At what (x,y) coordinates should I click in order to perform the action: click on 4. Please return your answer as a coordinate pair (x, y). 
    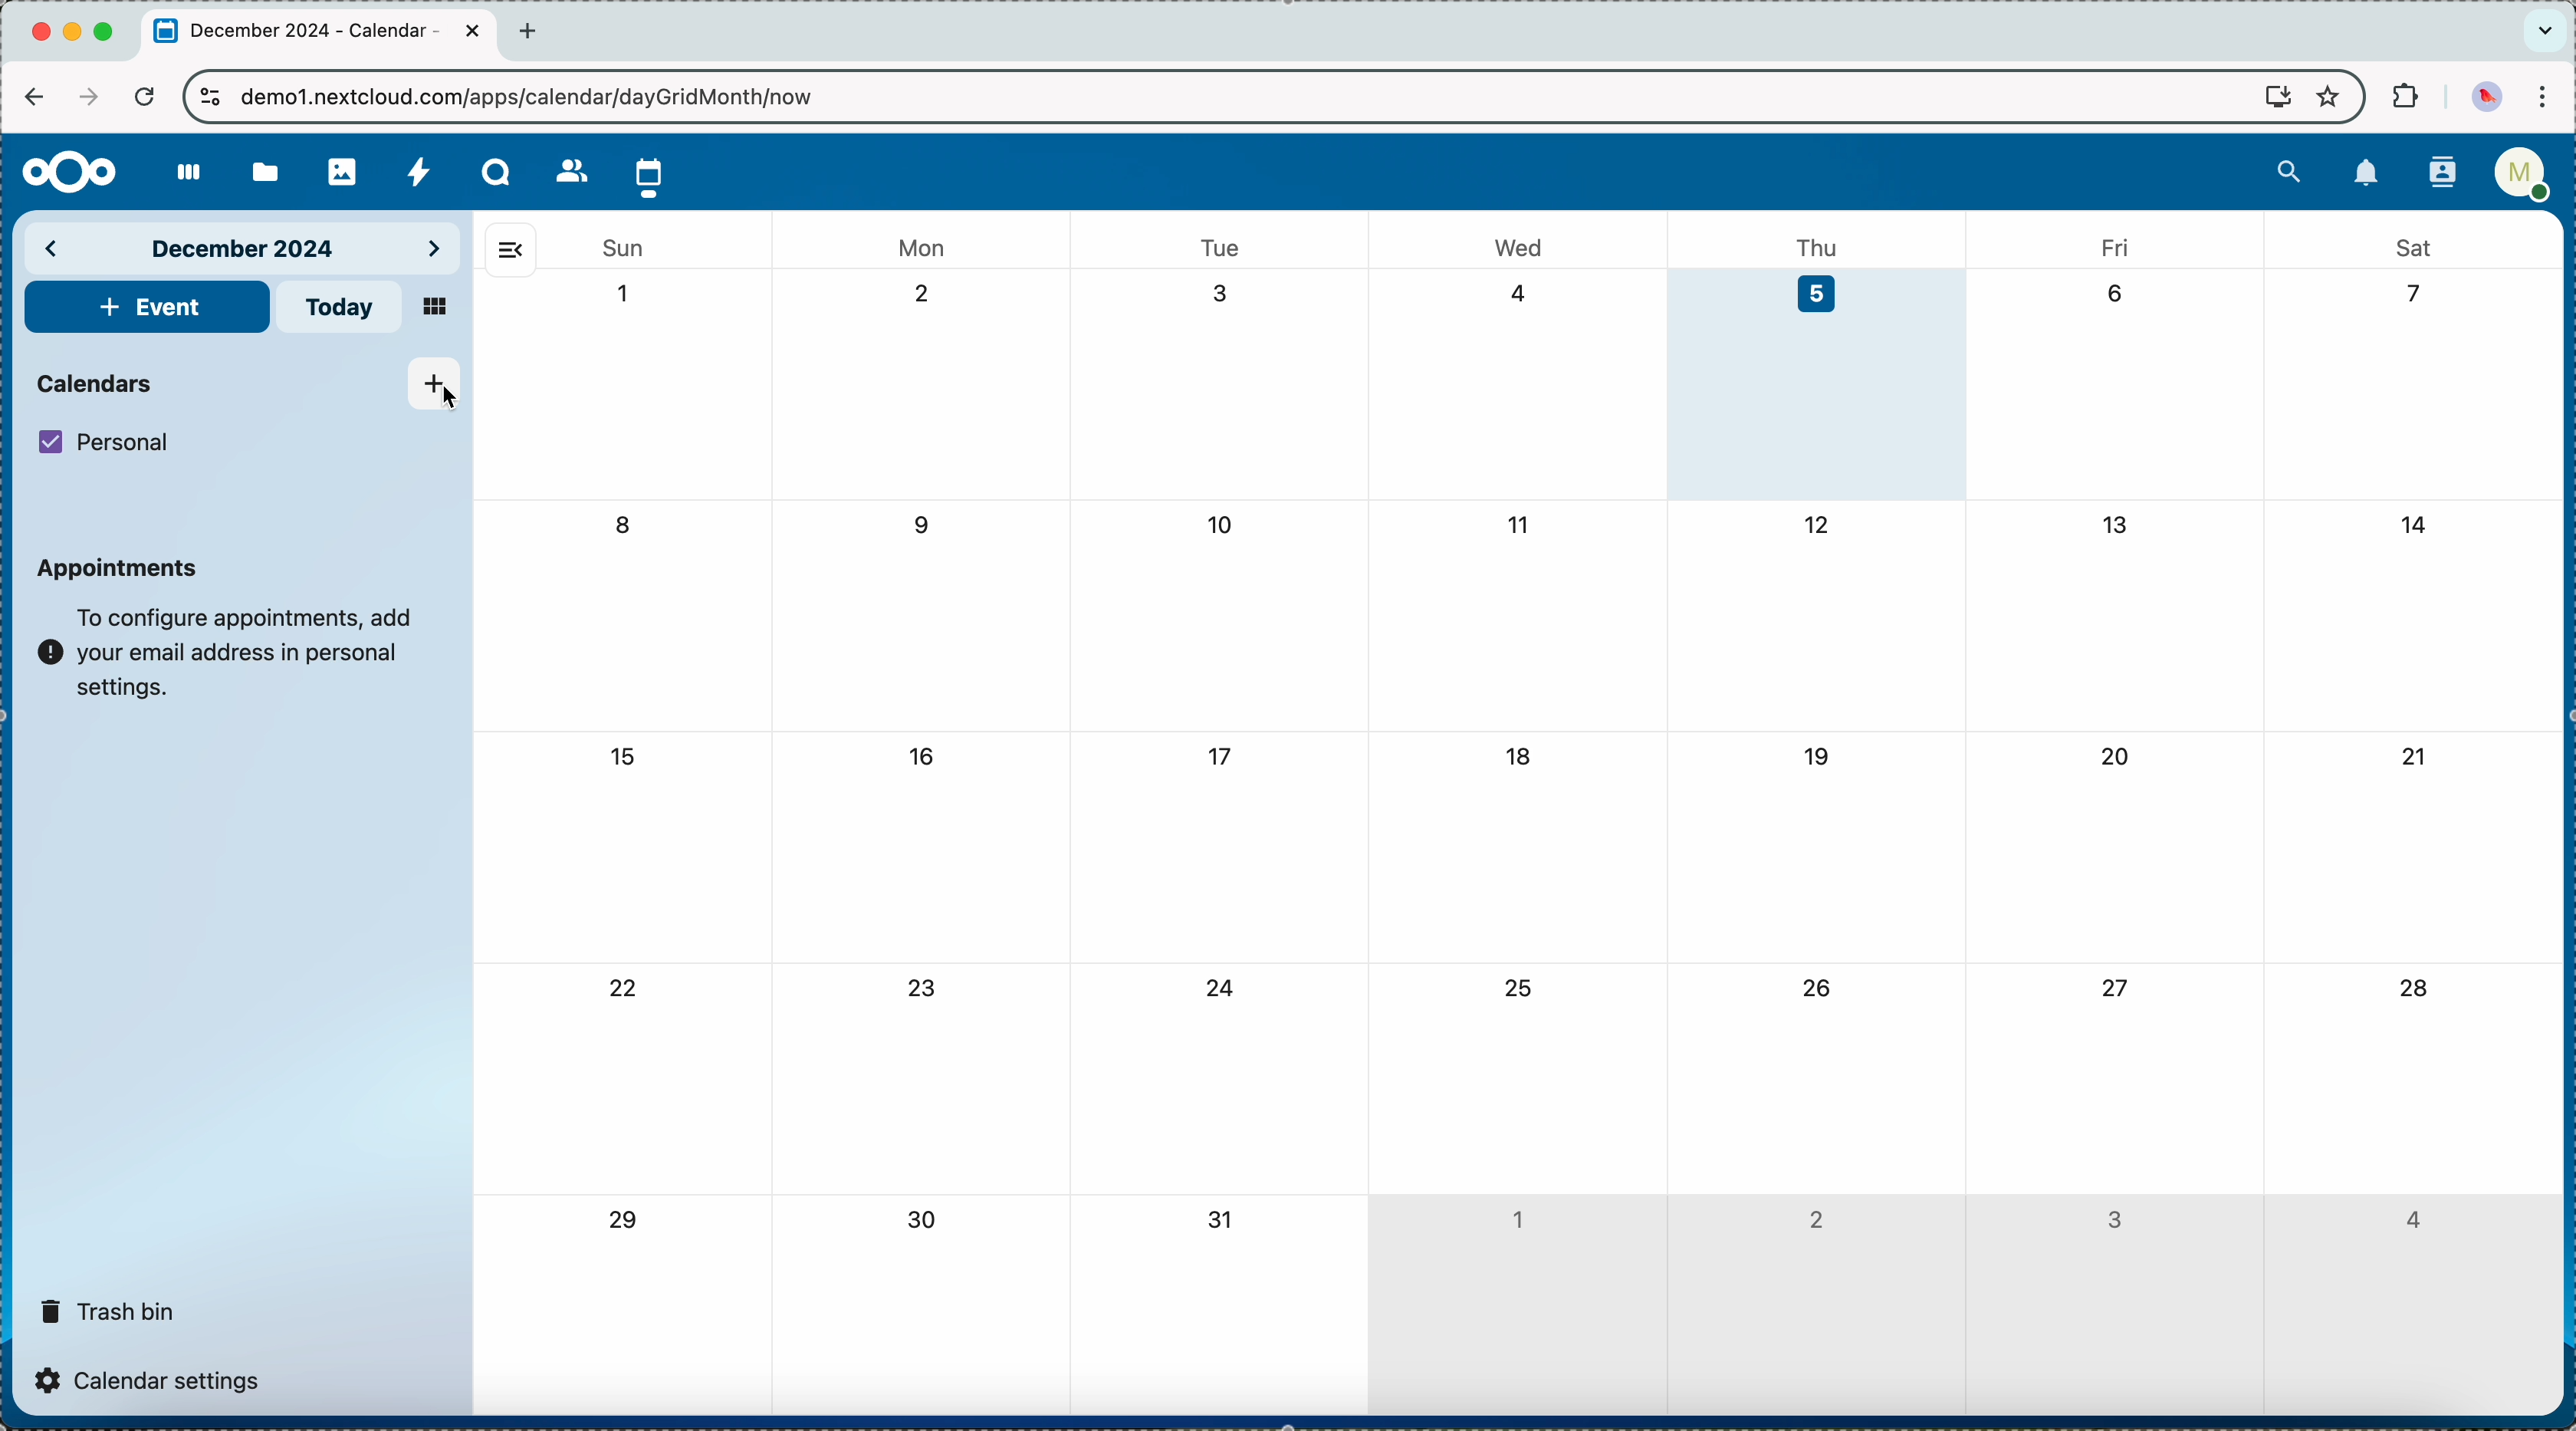
    Looking at the image, I should click on (2410, 1220).